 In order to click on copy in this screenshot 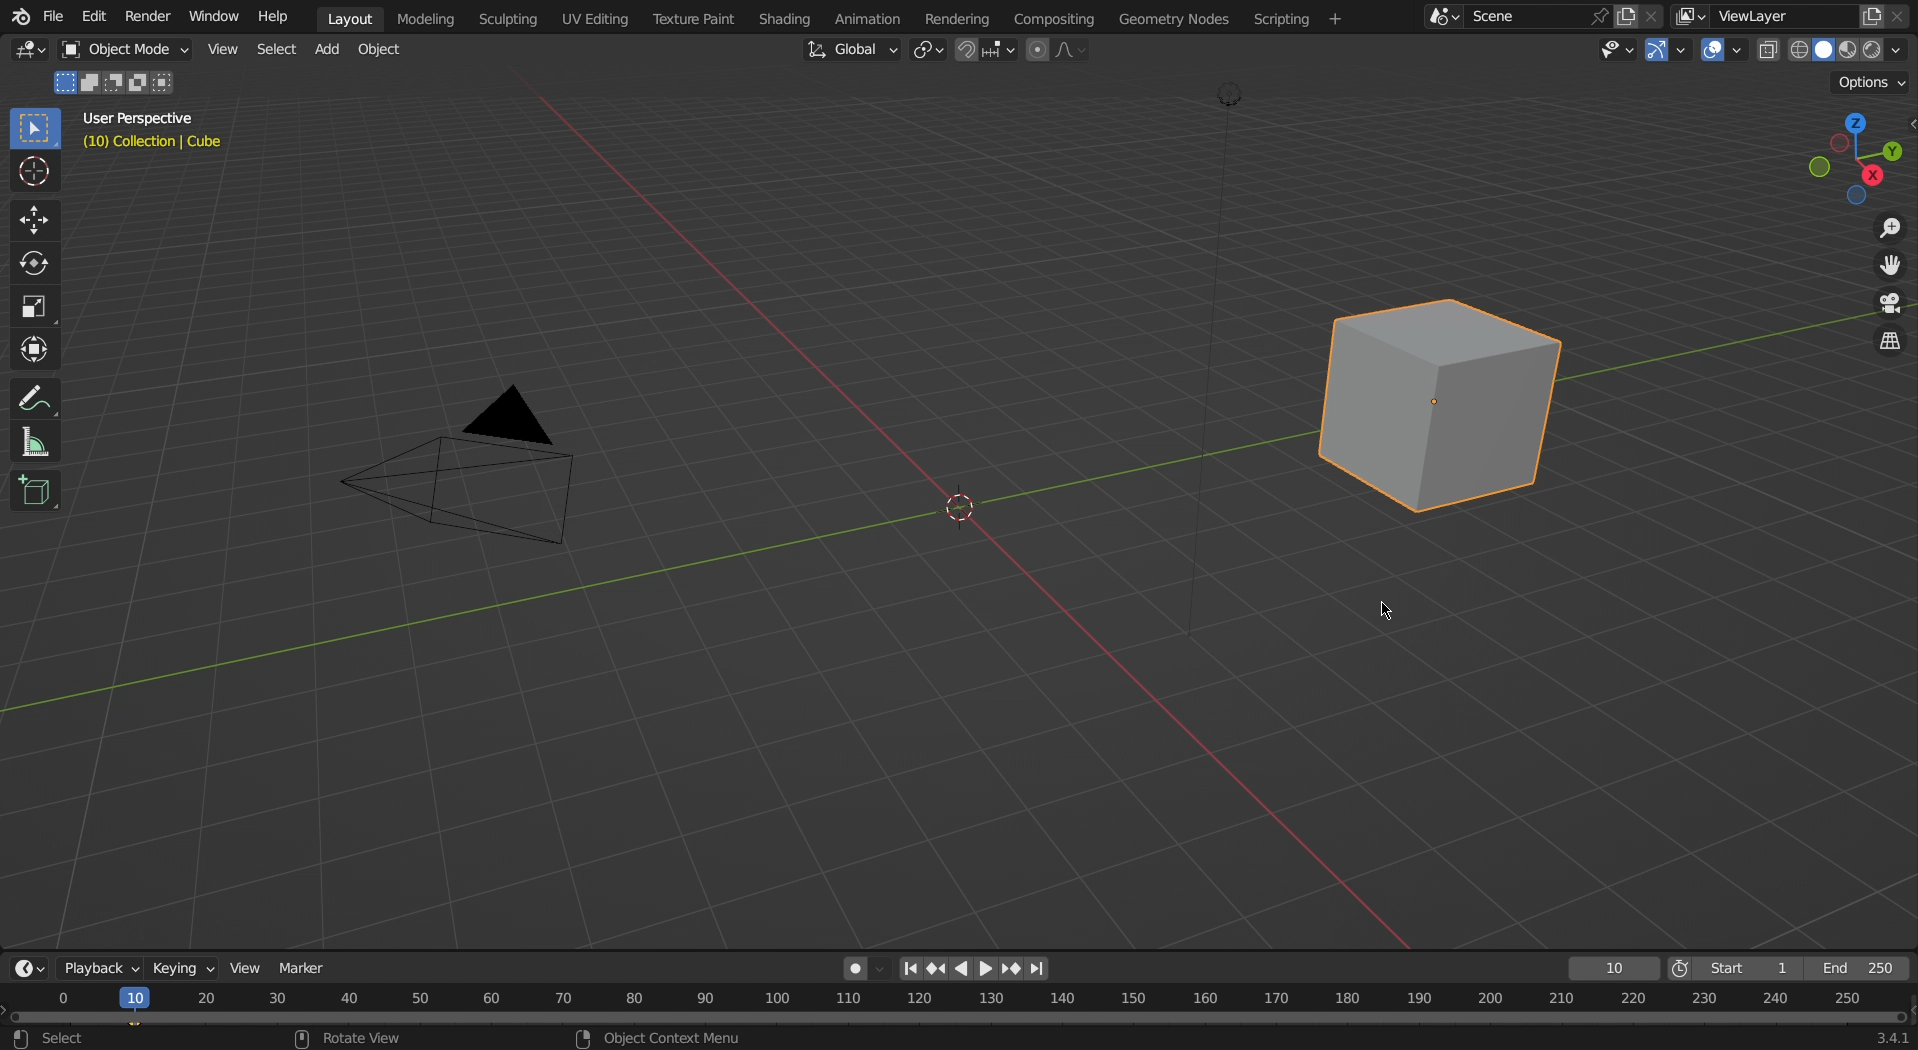, I will do `click(1632, 14)`.